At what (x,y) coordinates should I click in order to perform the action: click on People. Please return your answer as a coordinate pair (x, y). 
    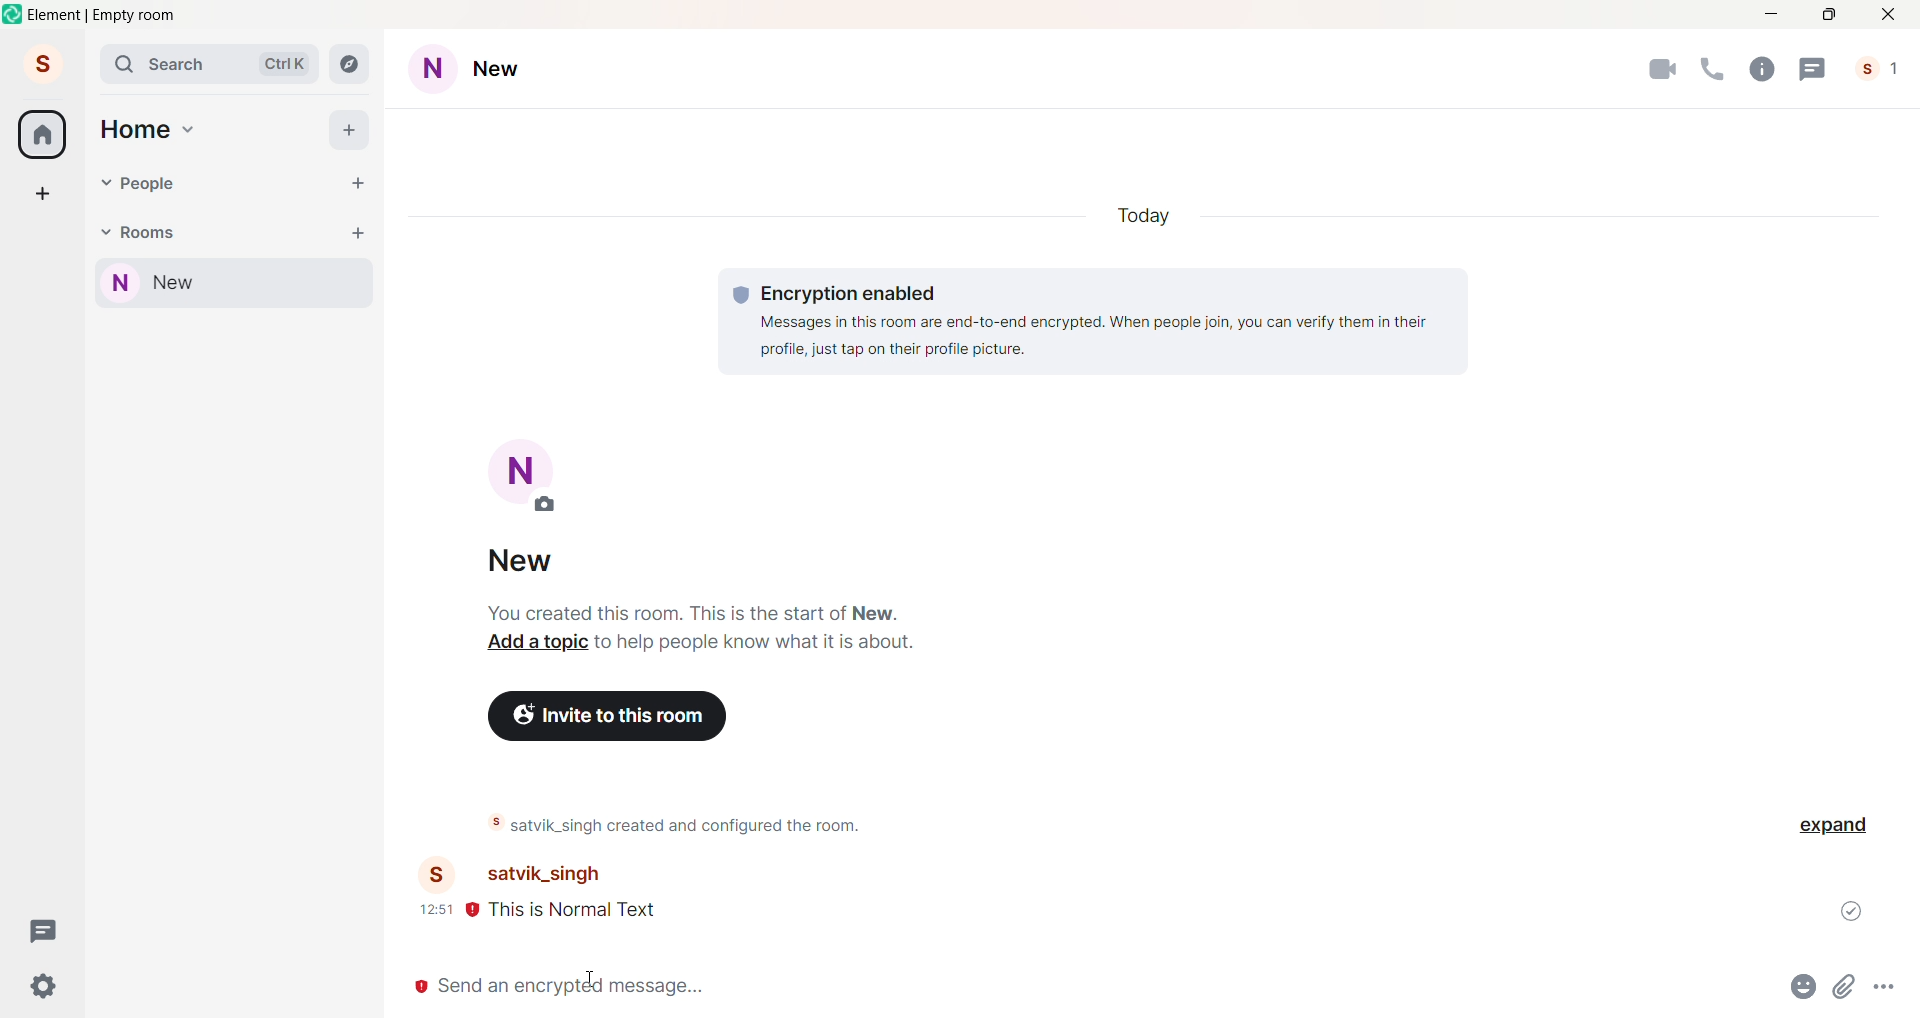
    Looking at the image, I should click on (153, 184).